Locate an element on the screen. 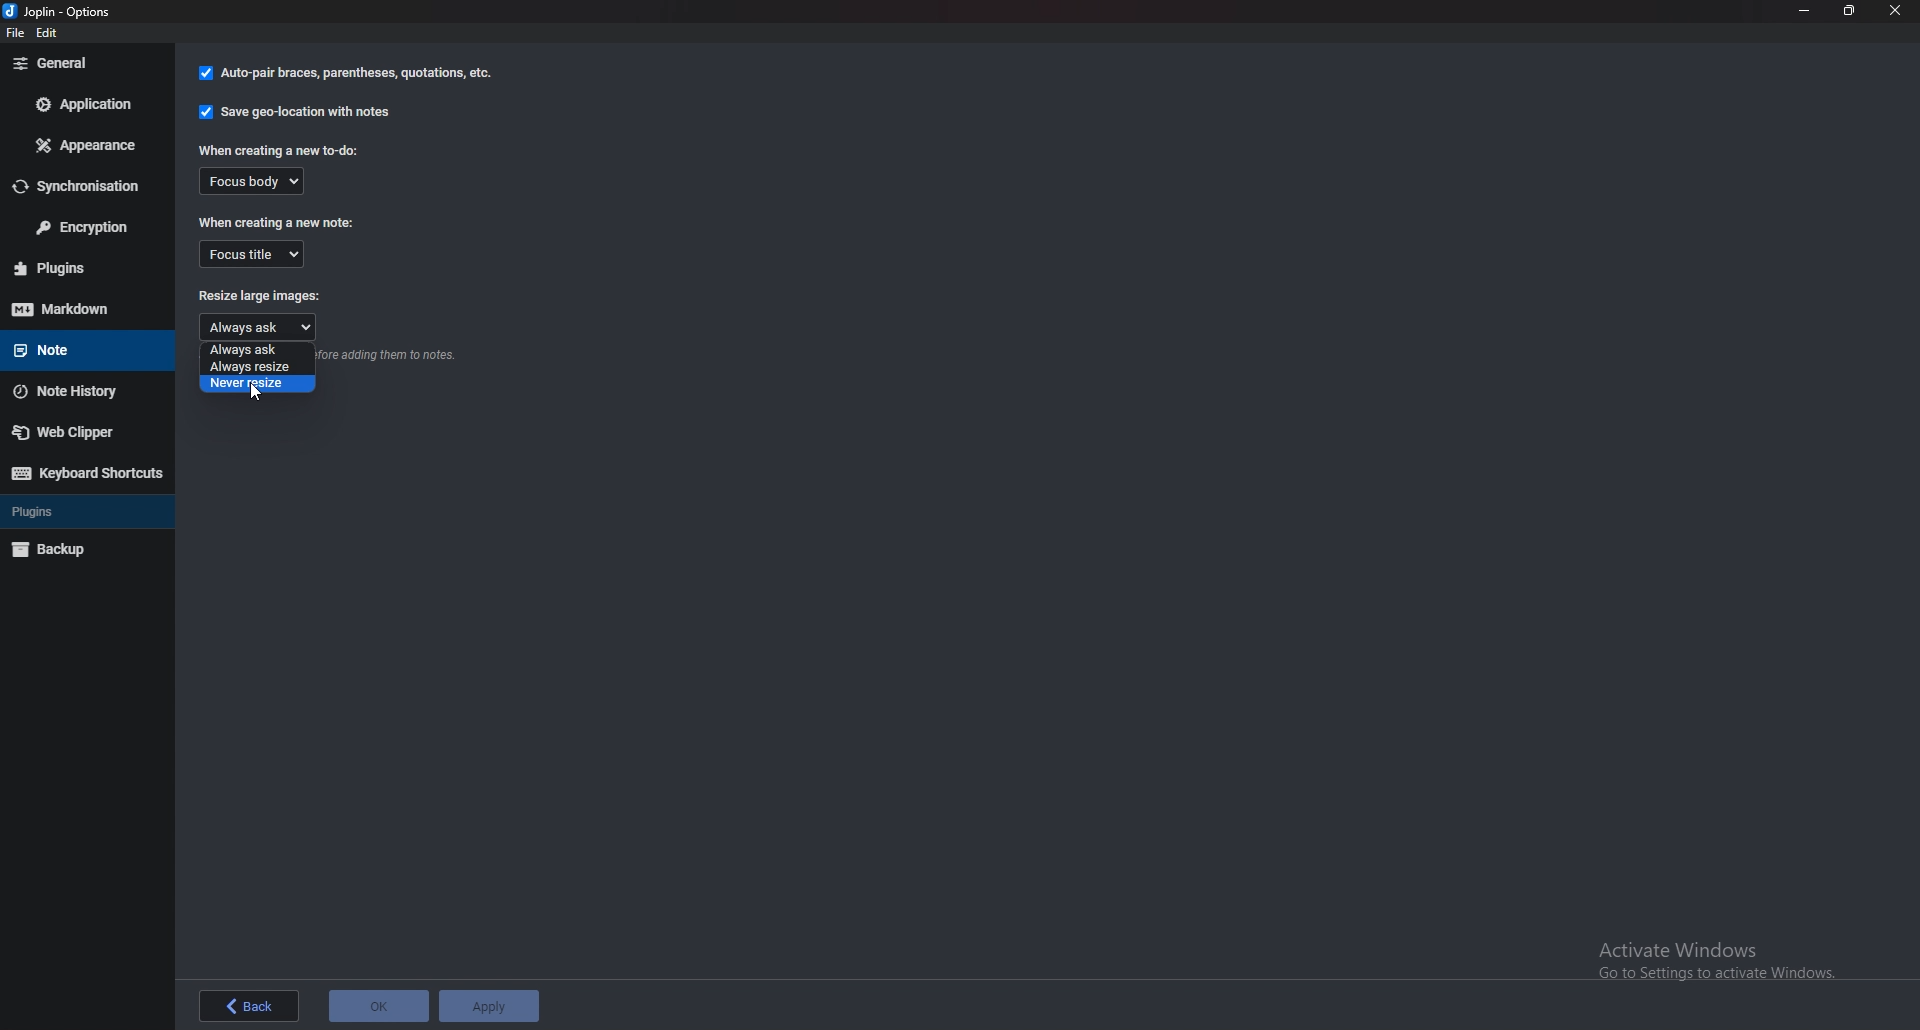  When creating a new note is located at coordinates (278, 222).